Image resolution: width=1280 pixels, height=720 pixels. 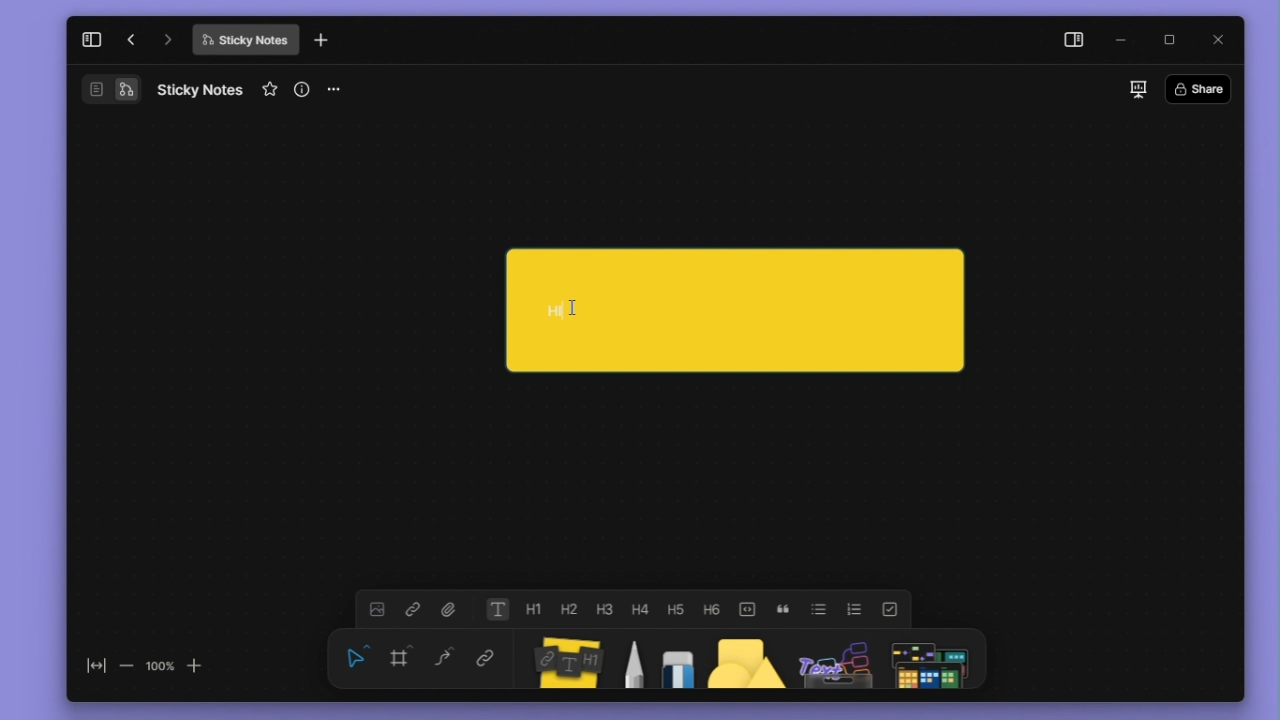 What do you see at coordinates (90, 91) in the screenshot?
I see `Document/Page Overview` at bounding box center [90, 91].